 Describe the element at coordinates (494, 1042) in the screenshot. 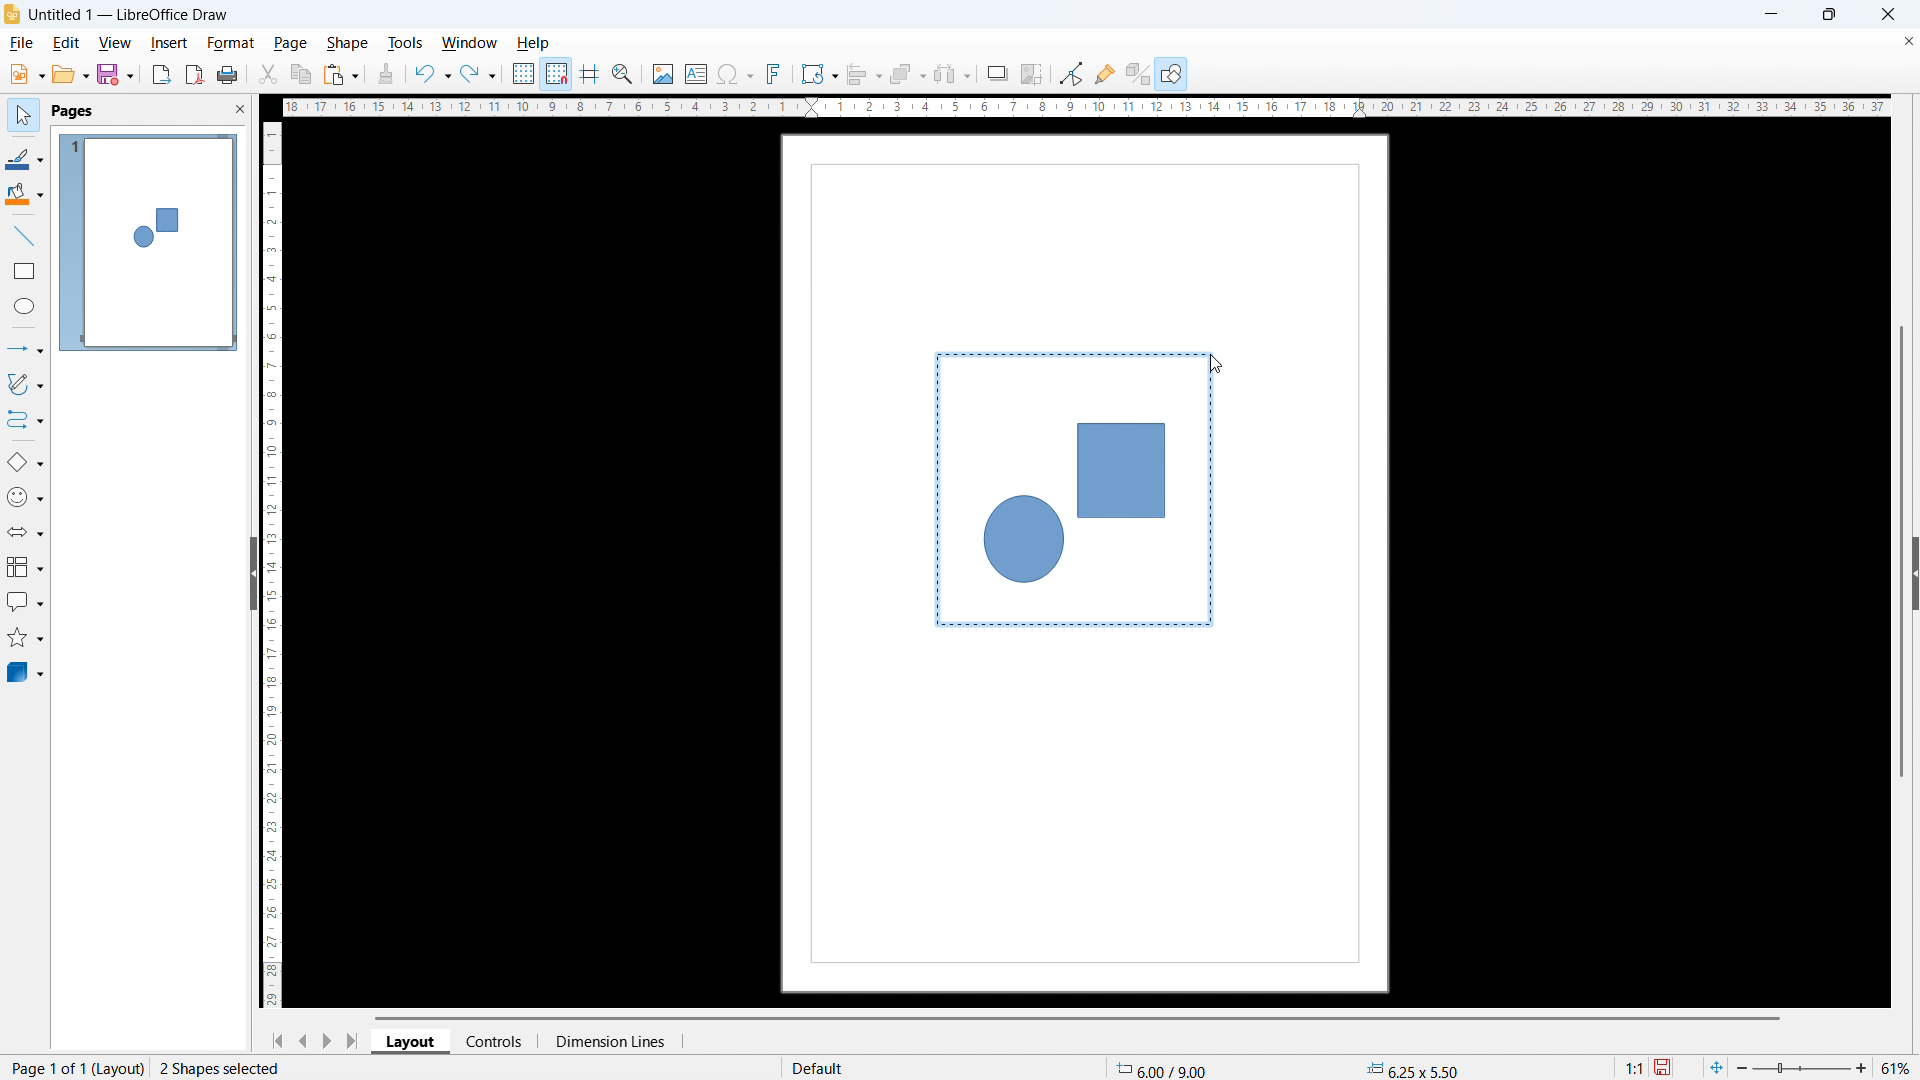

I see `controls` at that location.